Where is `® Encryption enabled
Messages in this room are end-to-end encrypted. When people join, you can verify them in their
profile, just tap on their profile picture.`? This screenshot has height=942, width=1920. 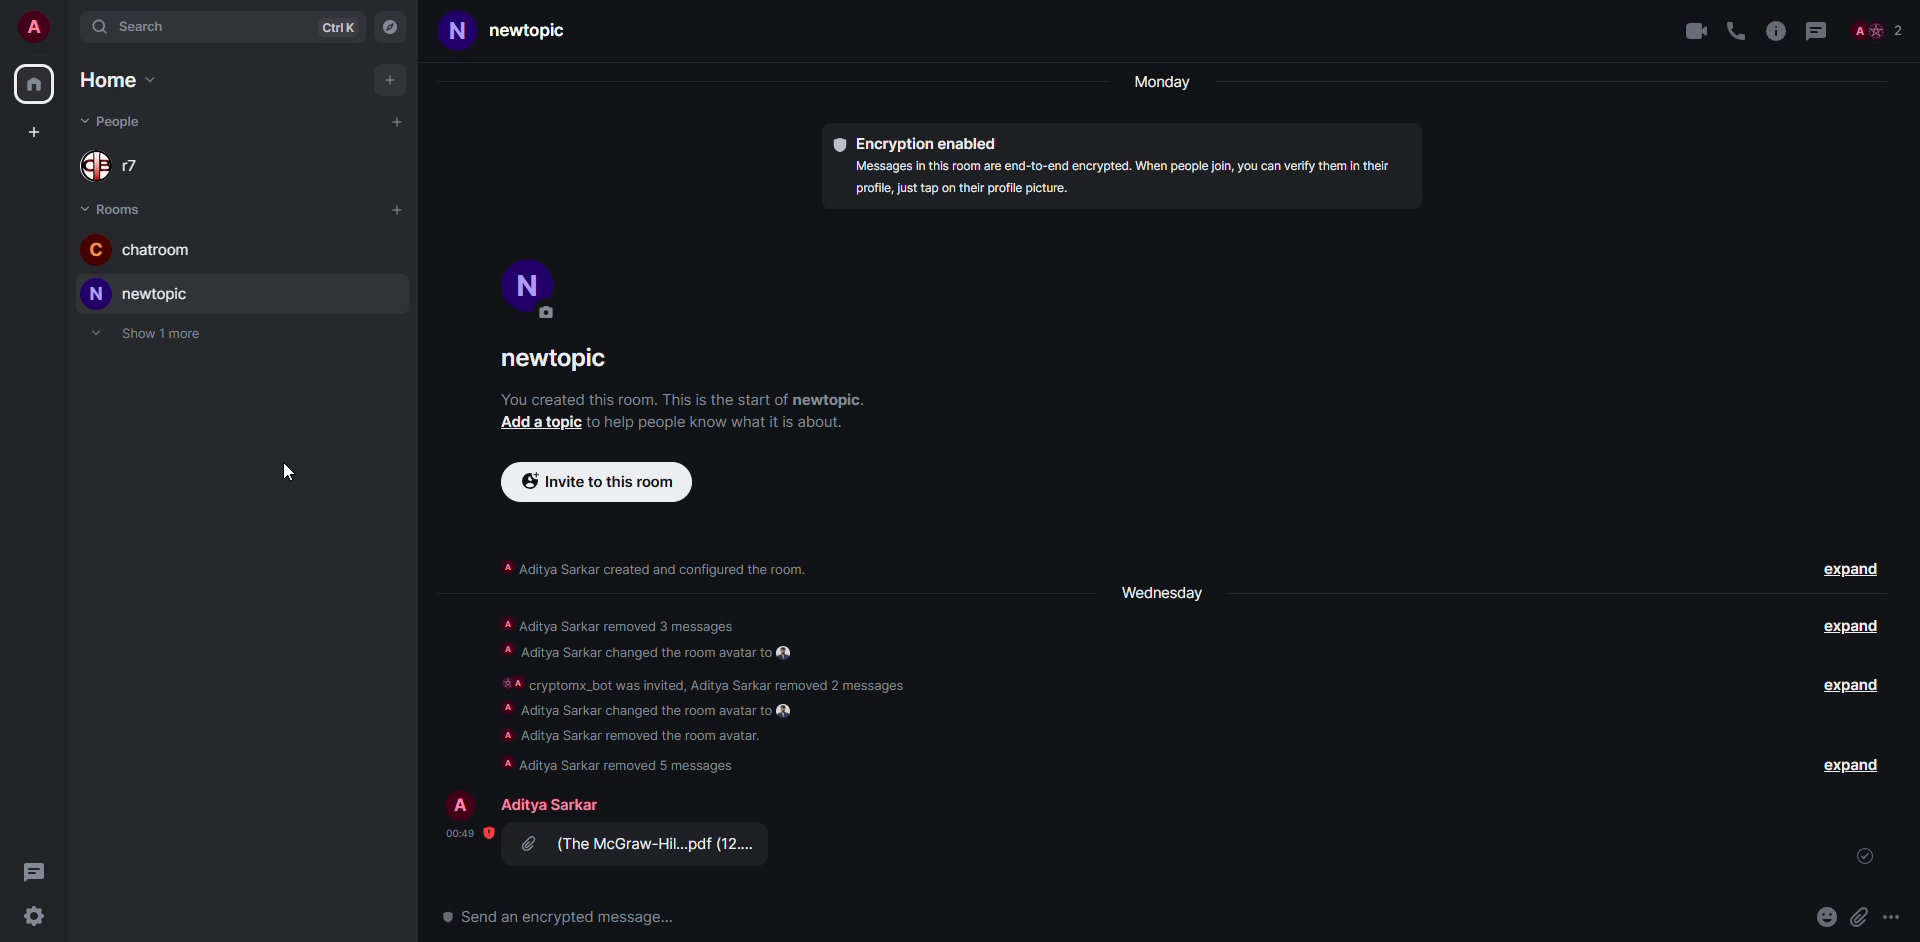
® Encryption enabled
Messages in this room are end-to-end encrypted. When people join, you can verify them in their
profile, just tap on their profile picture. is located at coordinates (1116, 169).